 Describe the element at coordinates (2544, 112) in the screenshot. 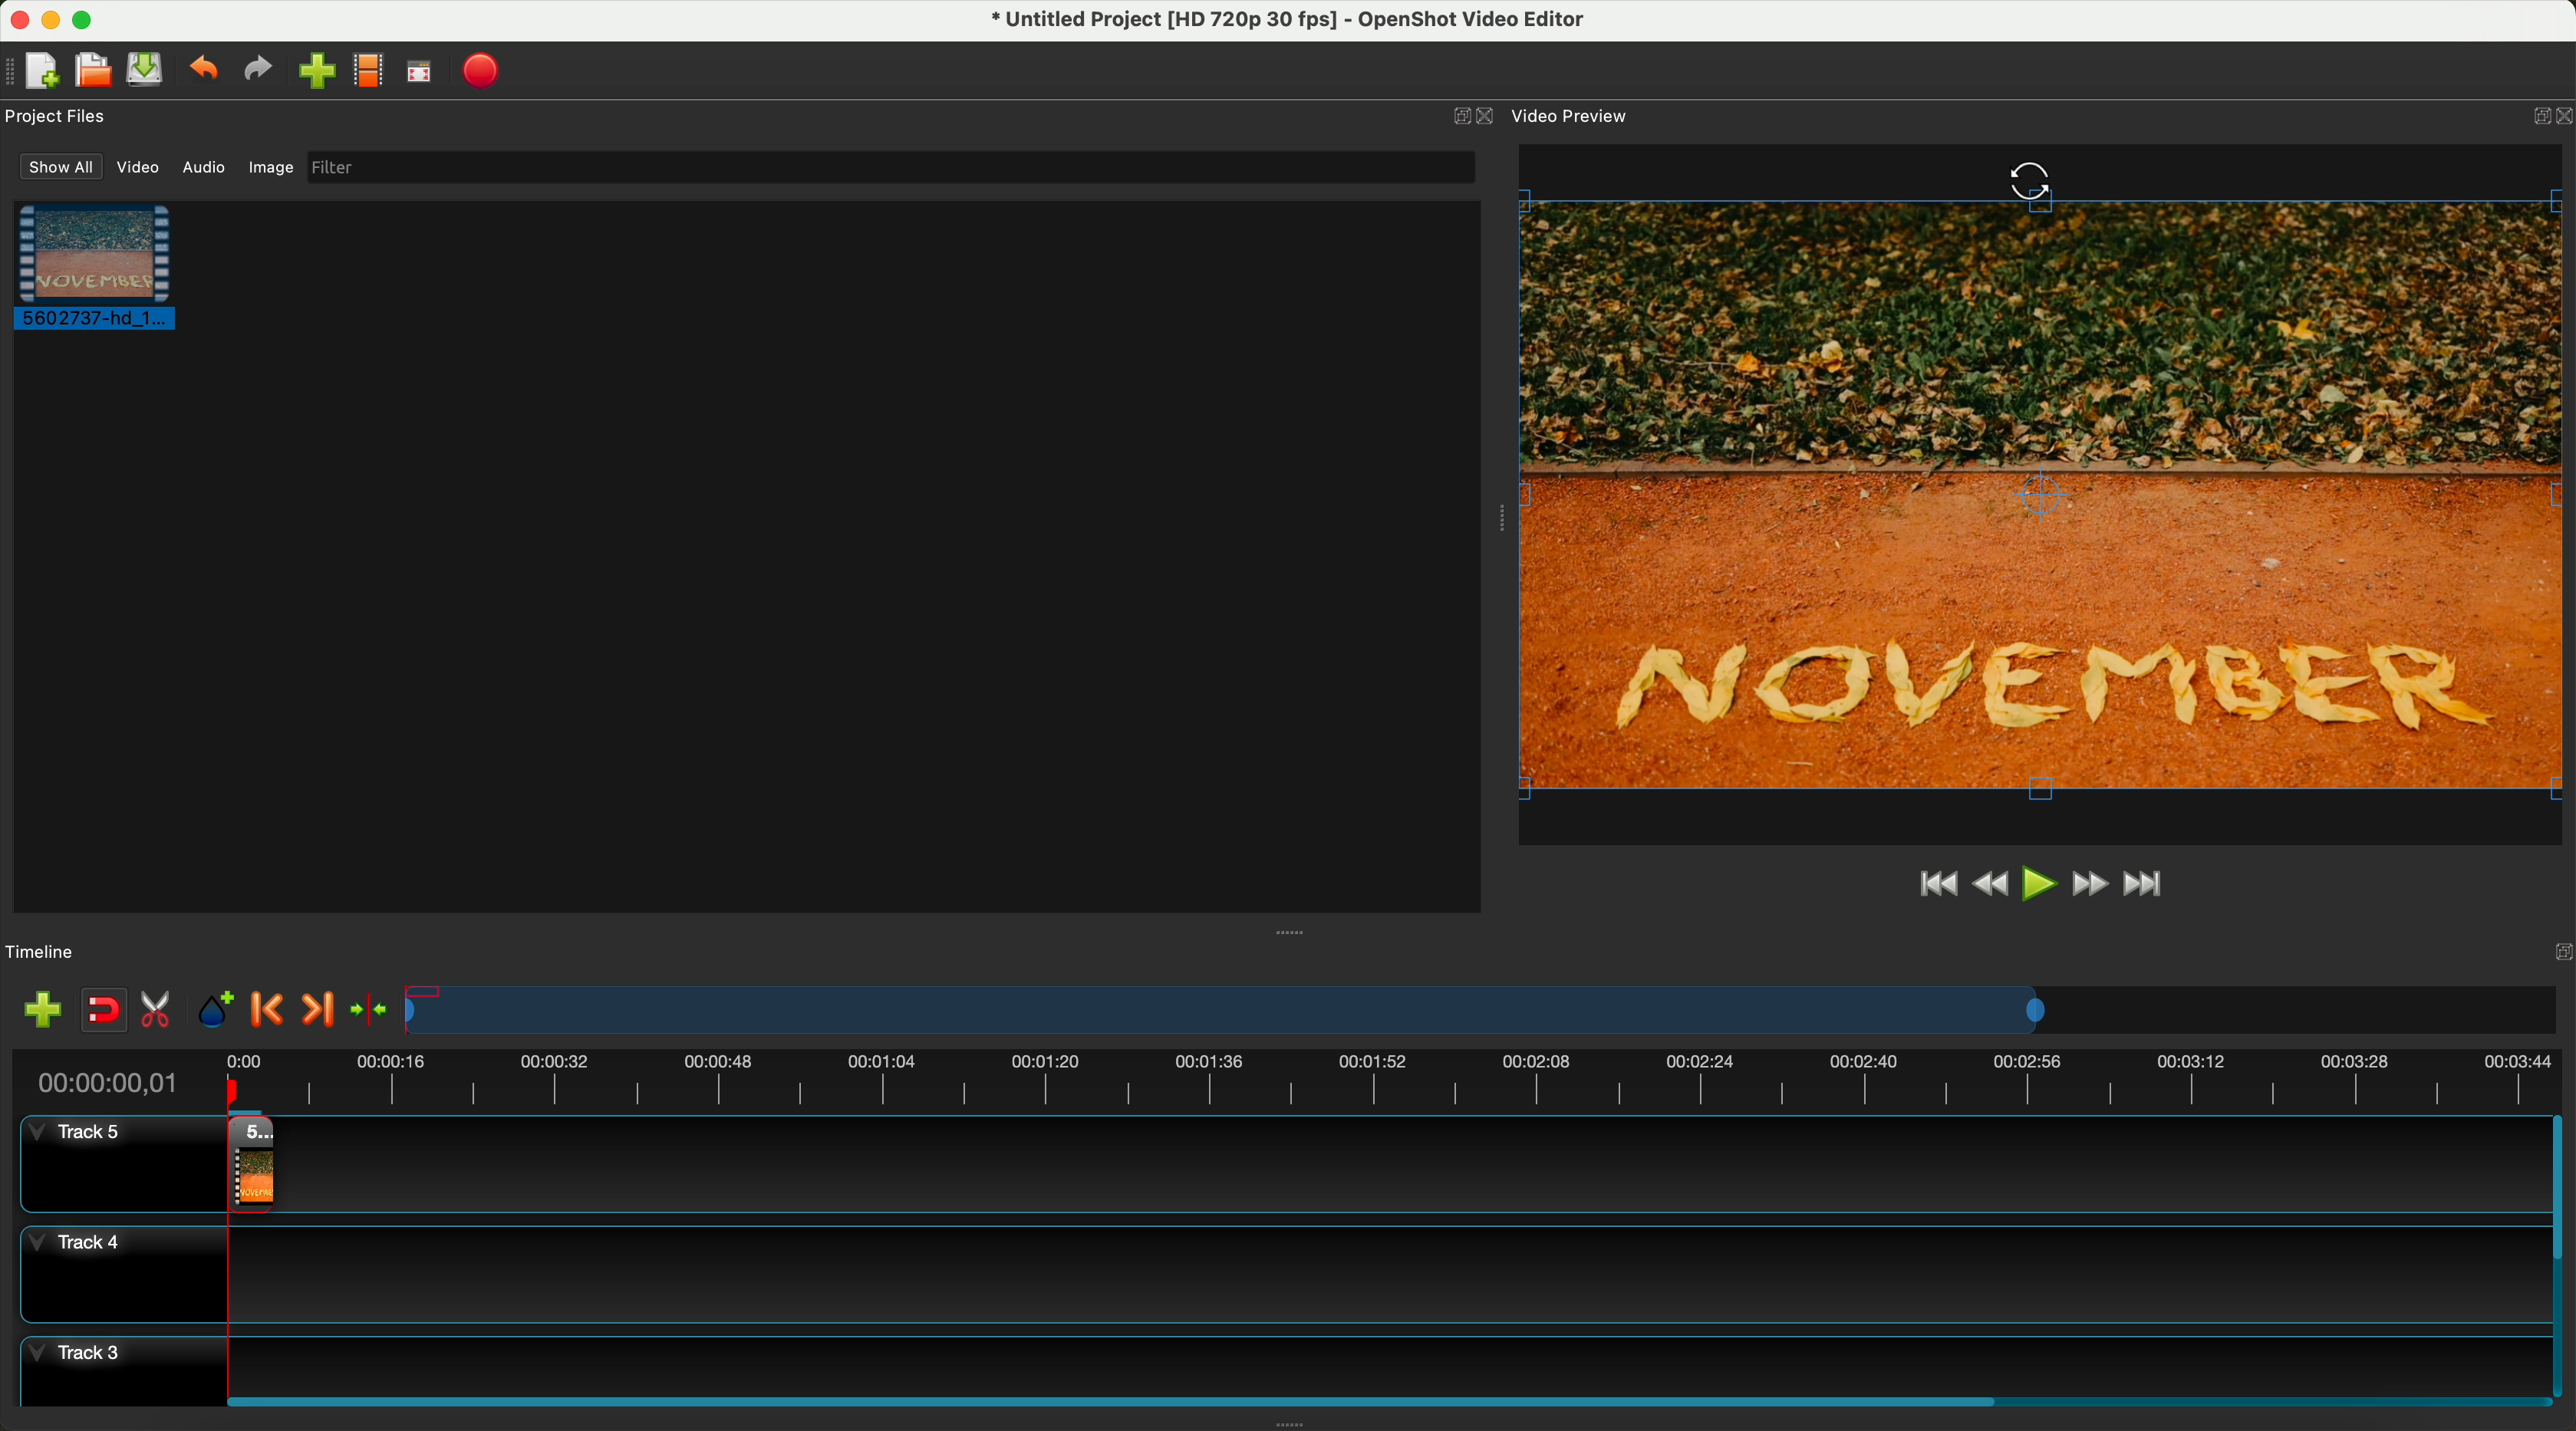

I see `` at that location.